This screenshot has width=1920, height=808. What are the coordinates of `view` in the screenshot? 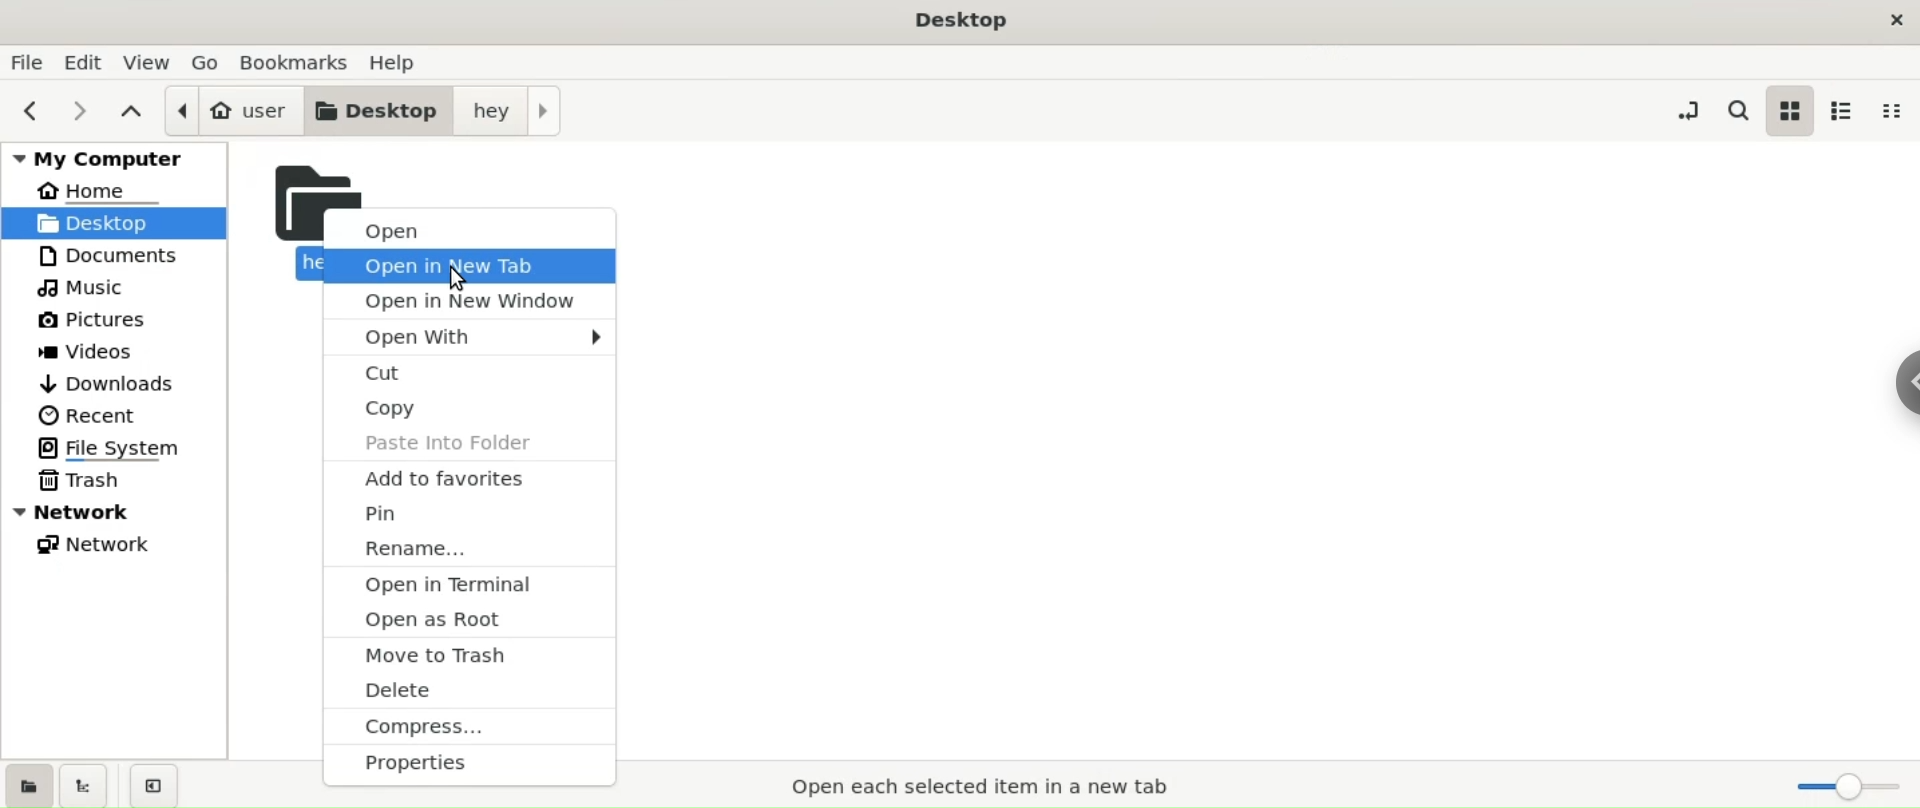 It's located at (145, 60).